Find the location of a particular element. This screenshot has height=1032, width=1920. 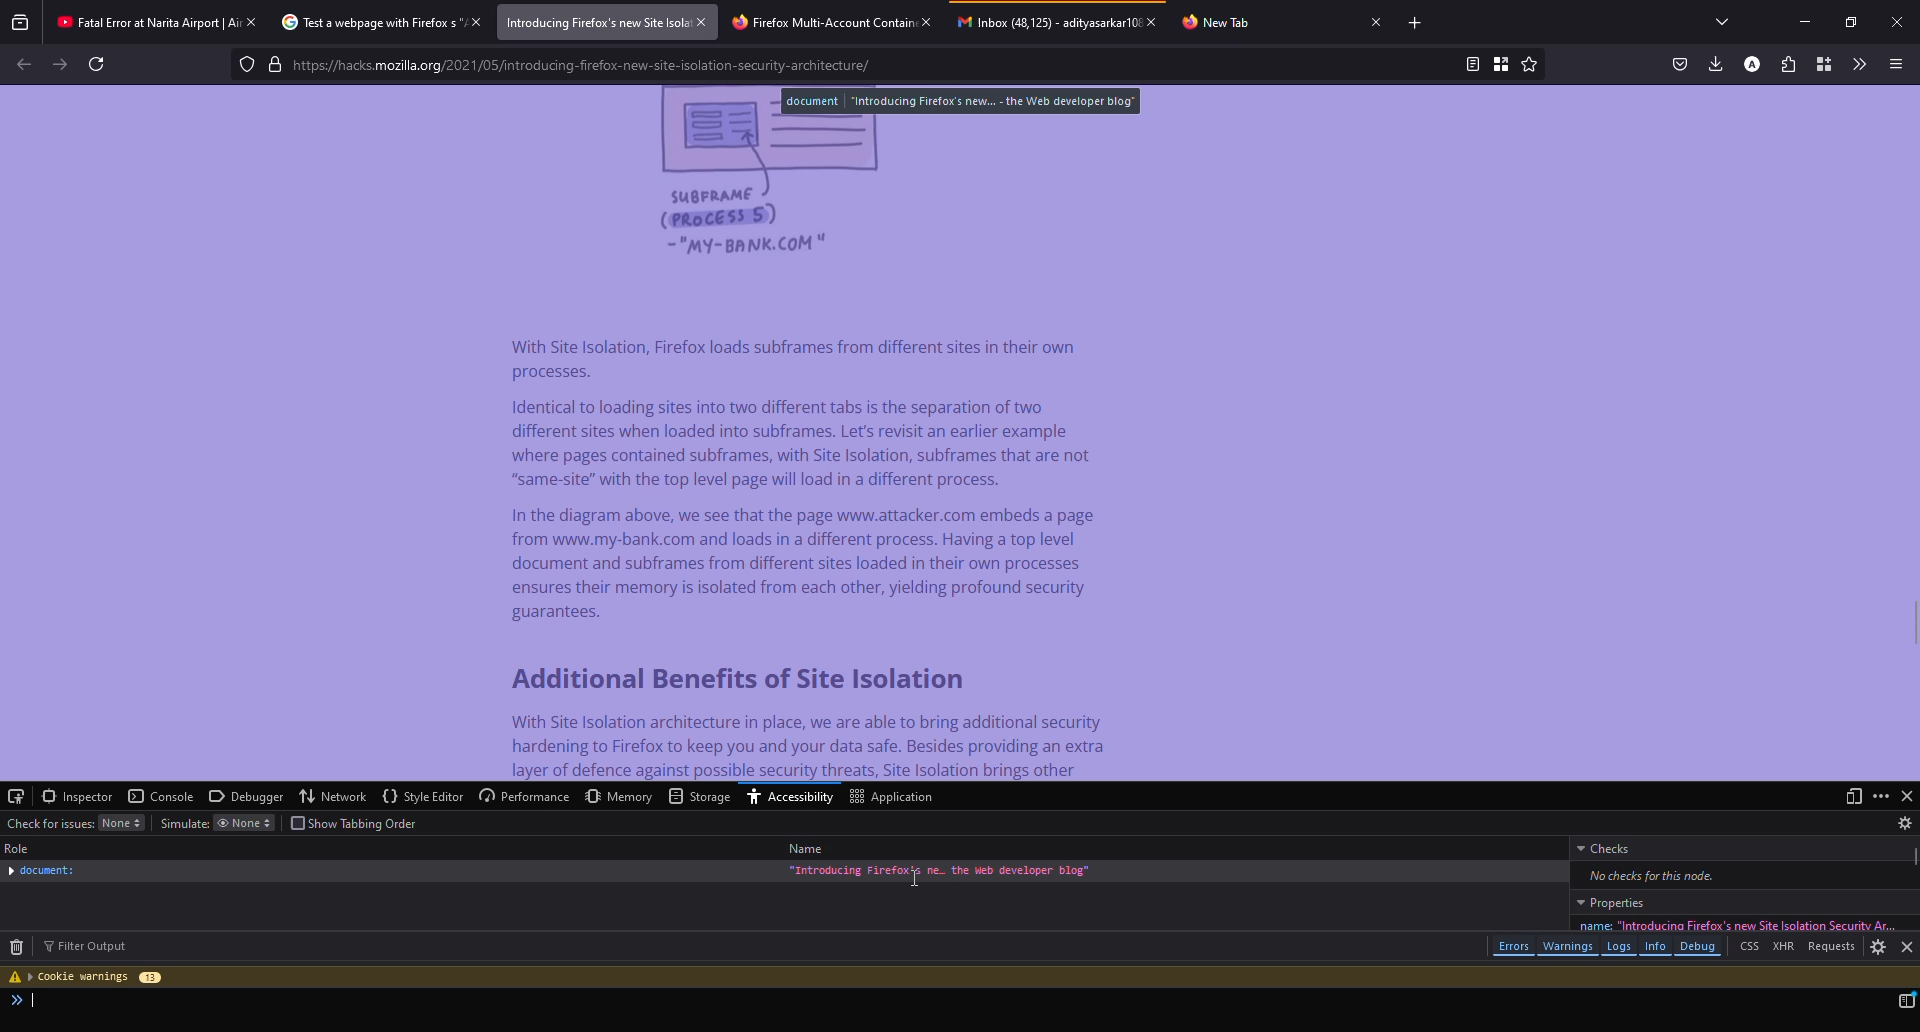

minimize is located at coordinates (1804, 23).